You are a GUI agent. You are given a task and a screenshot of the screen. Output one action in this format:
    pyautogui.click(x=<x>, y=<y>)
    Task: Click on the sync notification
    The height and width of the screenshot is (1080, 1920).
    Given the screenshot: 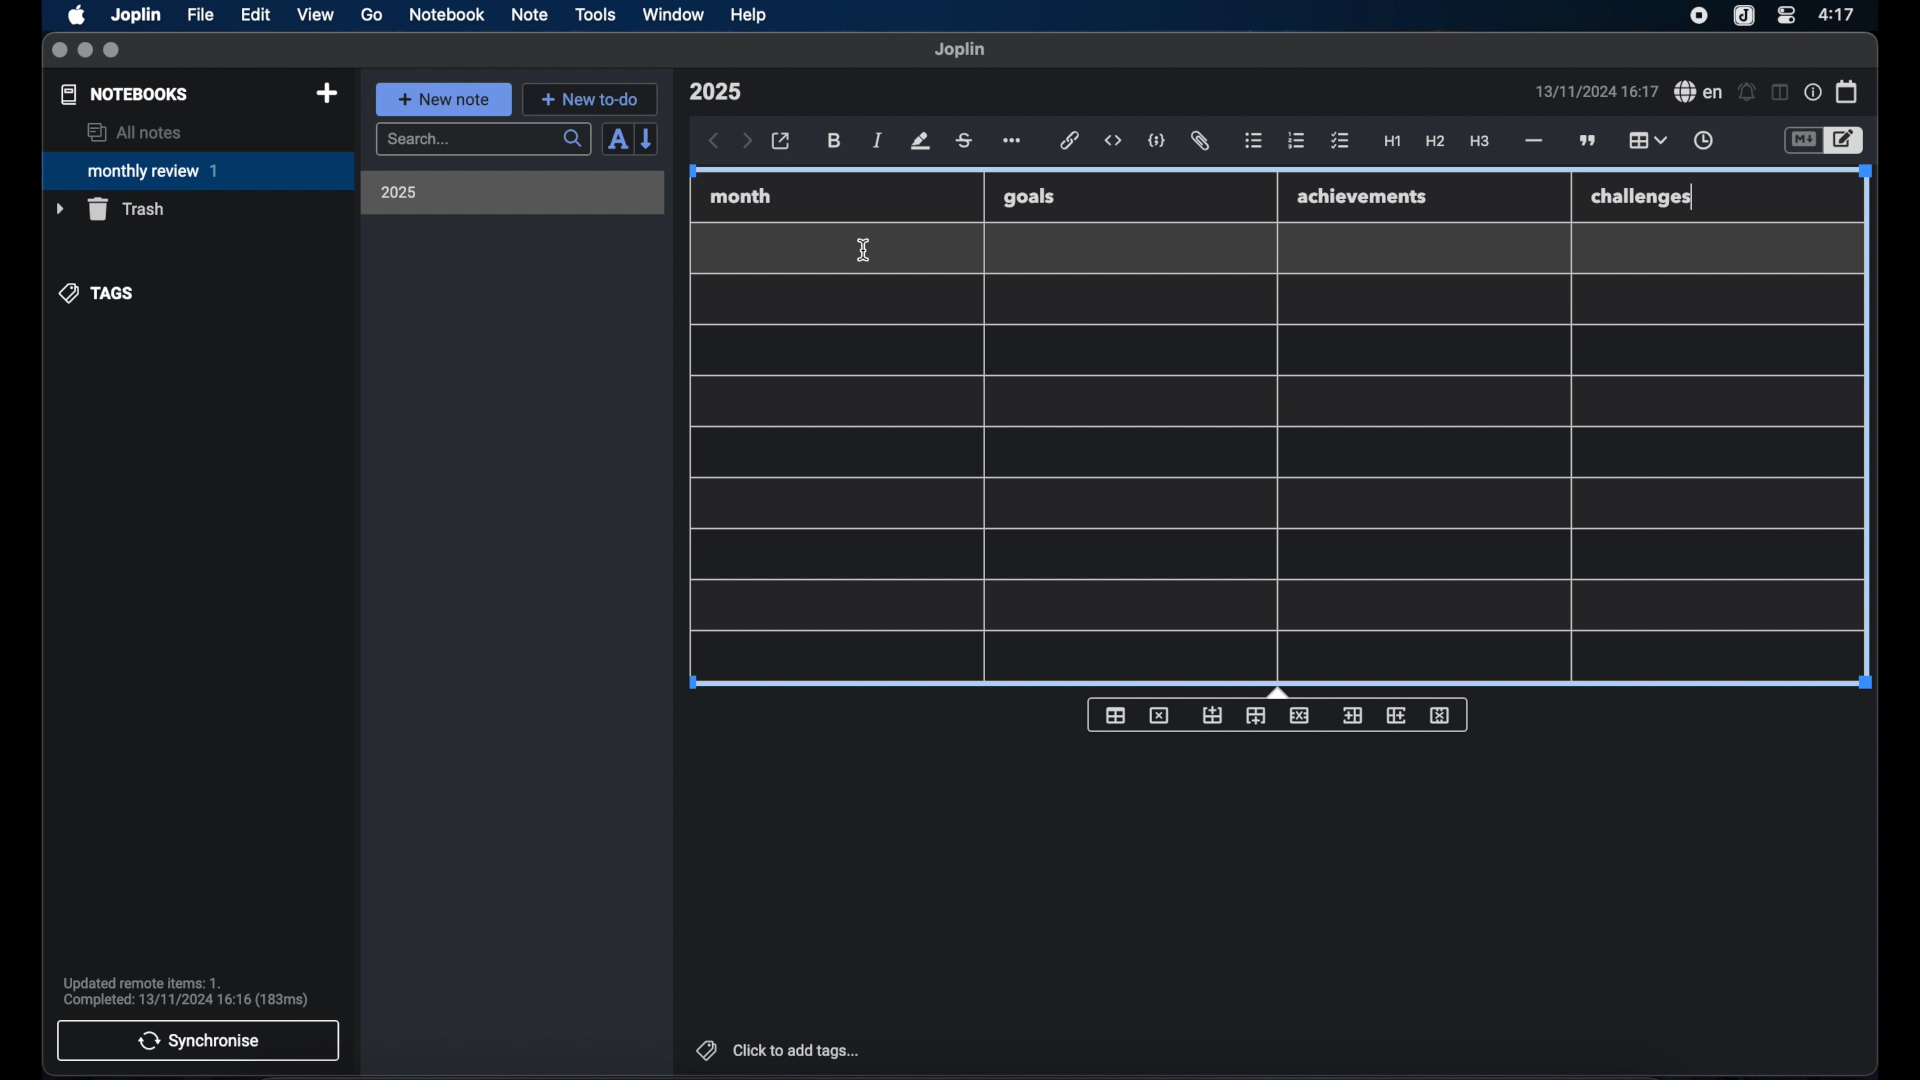 What is the action you would take?
    pyautogui.click(x=186, y=992)
    